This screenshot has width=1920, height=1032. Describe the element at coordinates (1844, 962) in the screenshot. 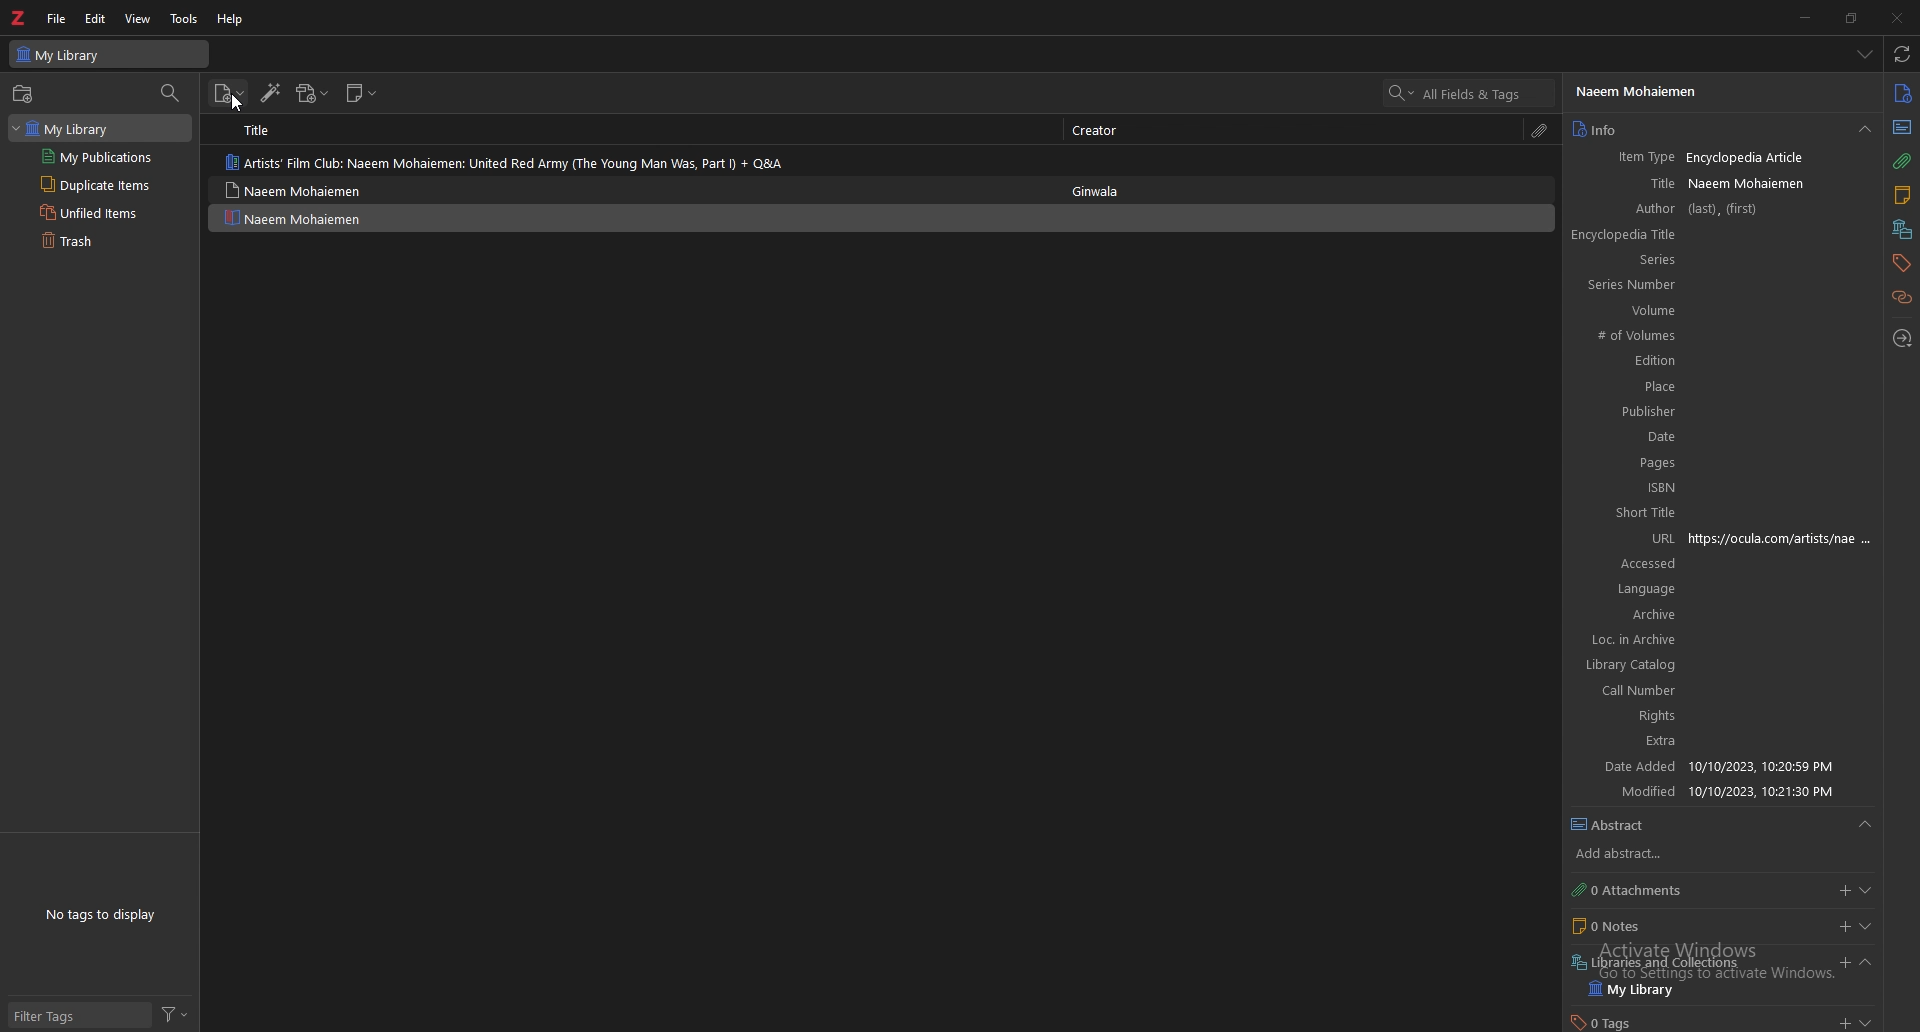

I see `add libraries and collection` at that location.